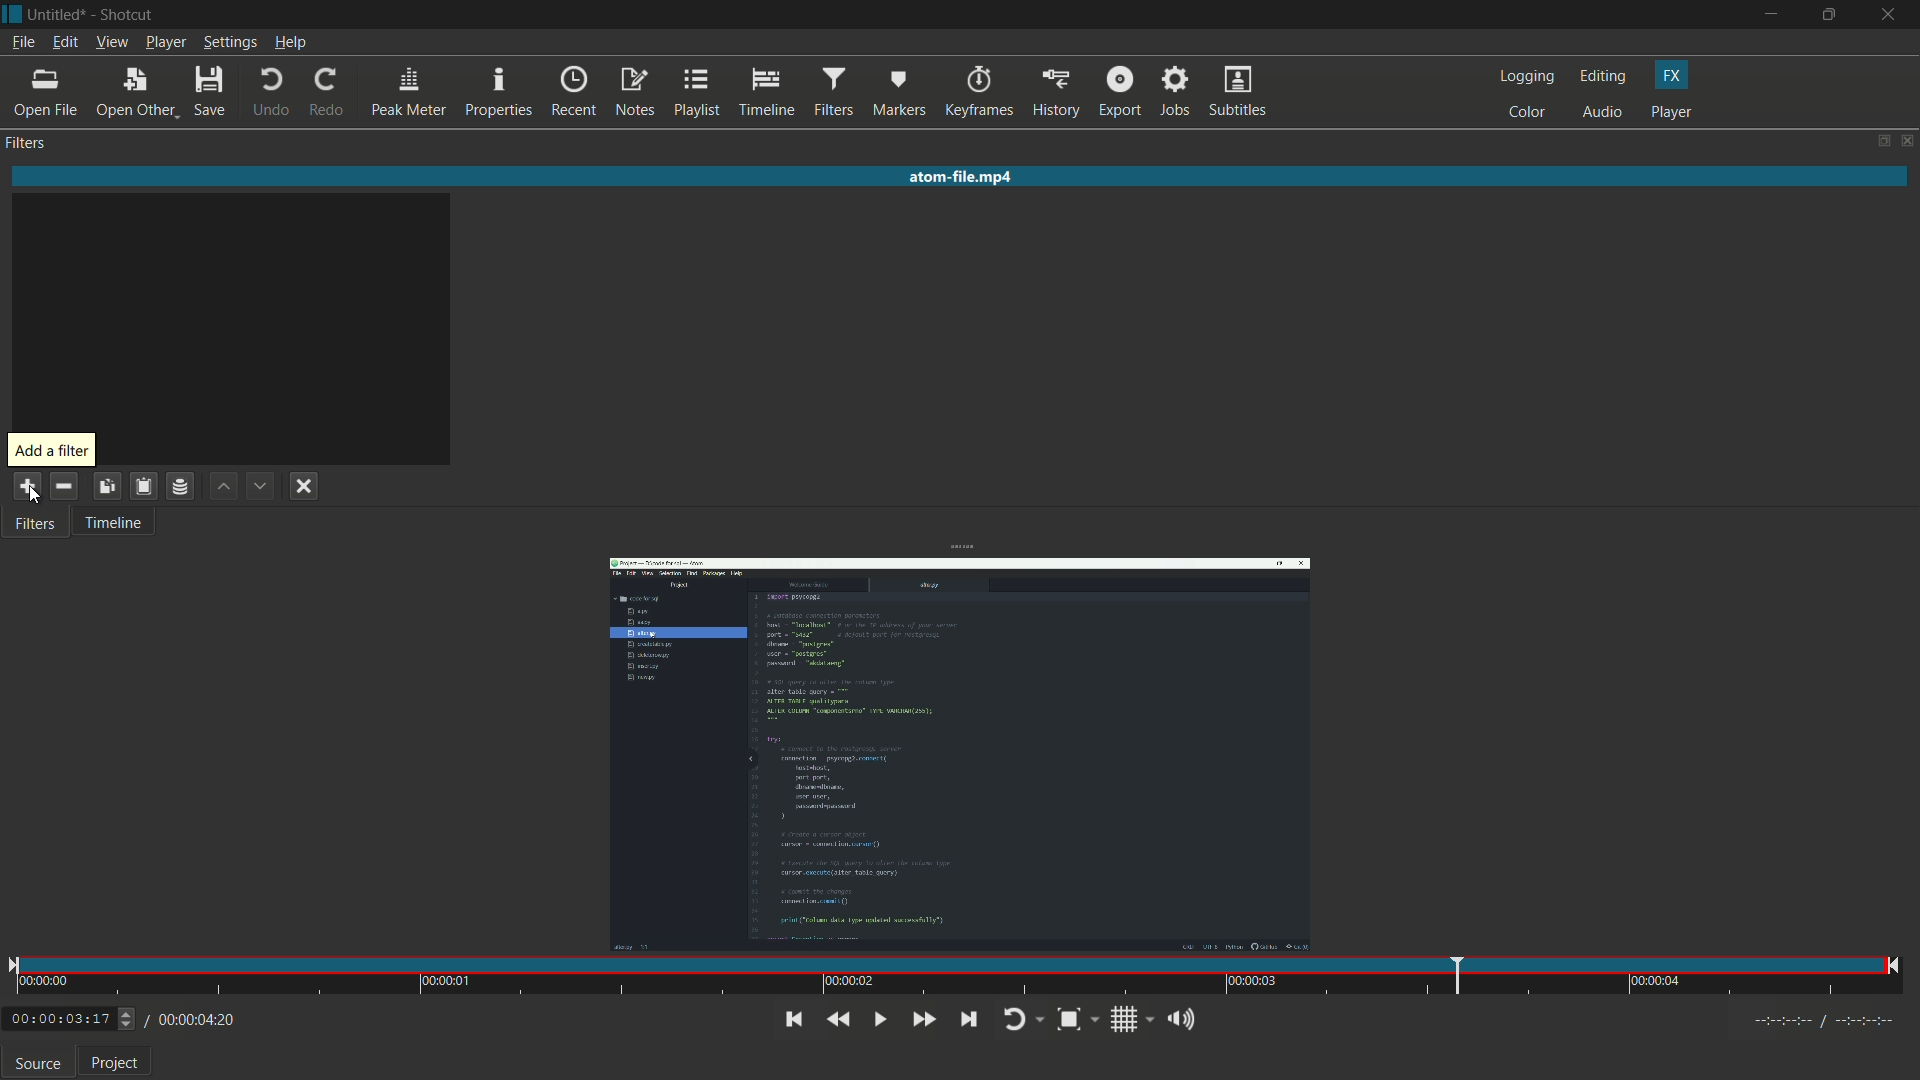 The image size is (1920, 1080). What do you see at coordinates (980, 91) in the screenshot?
I see `keyframes` at bounding box center [980, 91].